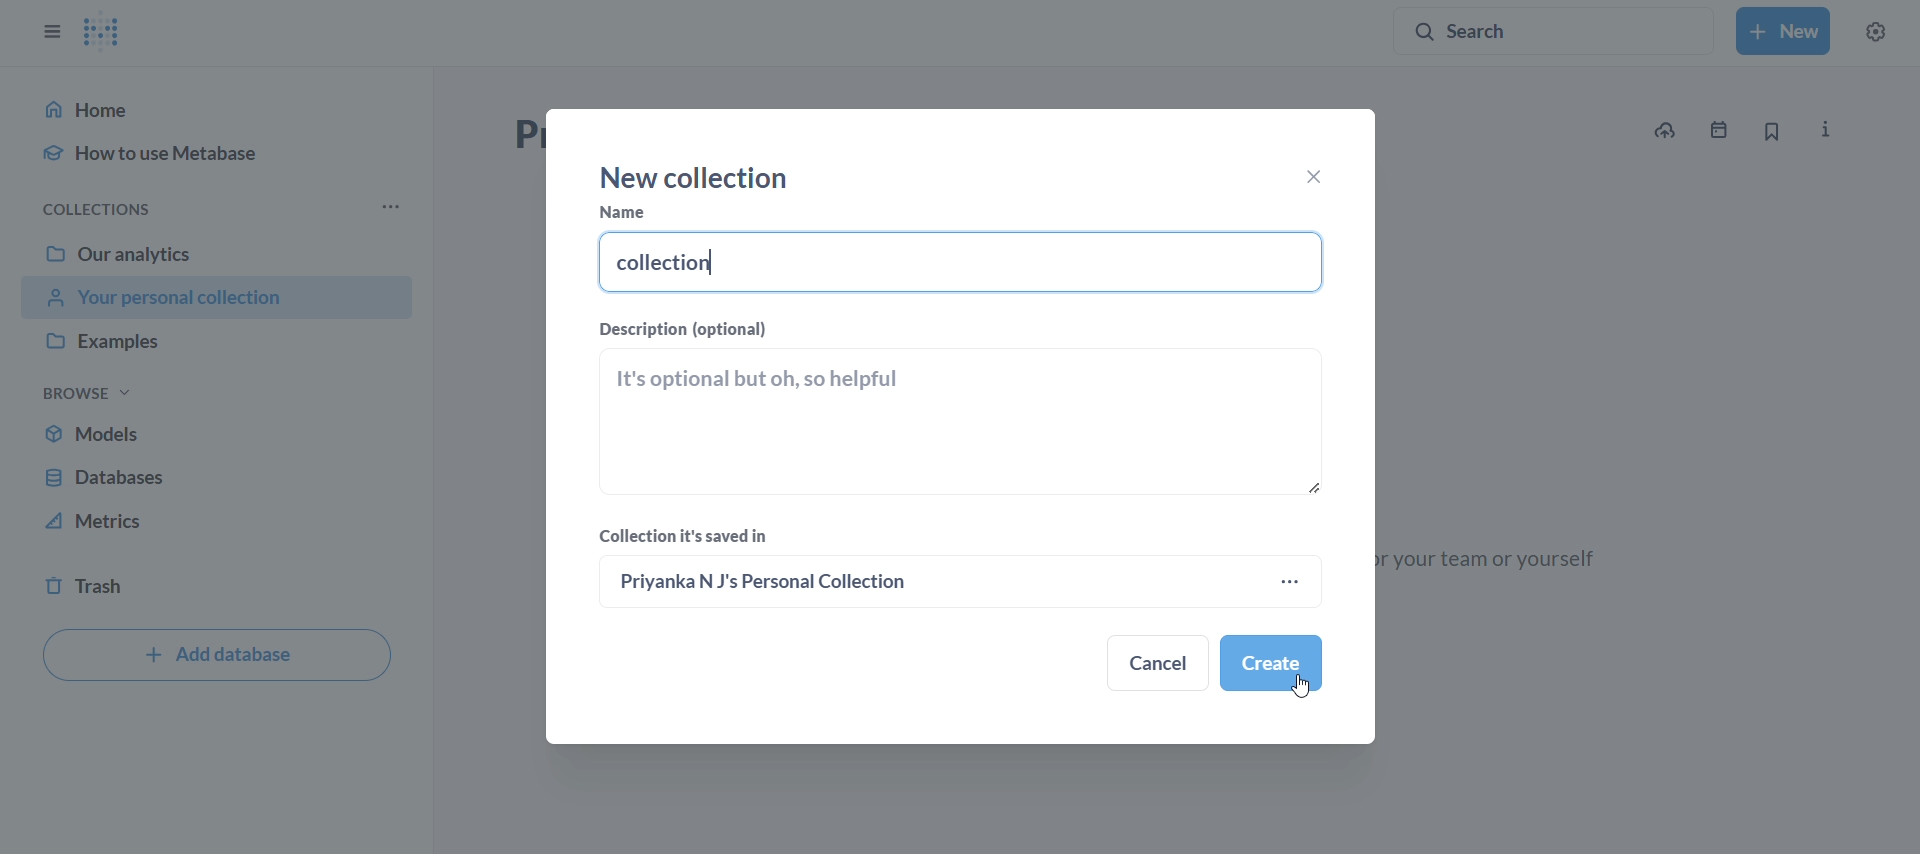 This screenshot has height=854, width=1920. Describe the element at coordinates (1160, 664) in the screenshot. I see `Cancel` at that location.